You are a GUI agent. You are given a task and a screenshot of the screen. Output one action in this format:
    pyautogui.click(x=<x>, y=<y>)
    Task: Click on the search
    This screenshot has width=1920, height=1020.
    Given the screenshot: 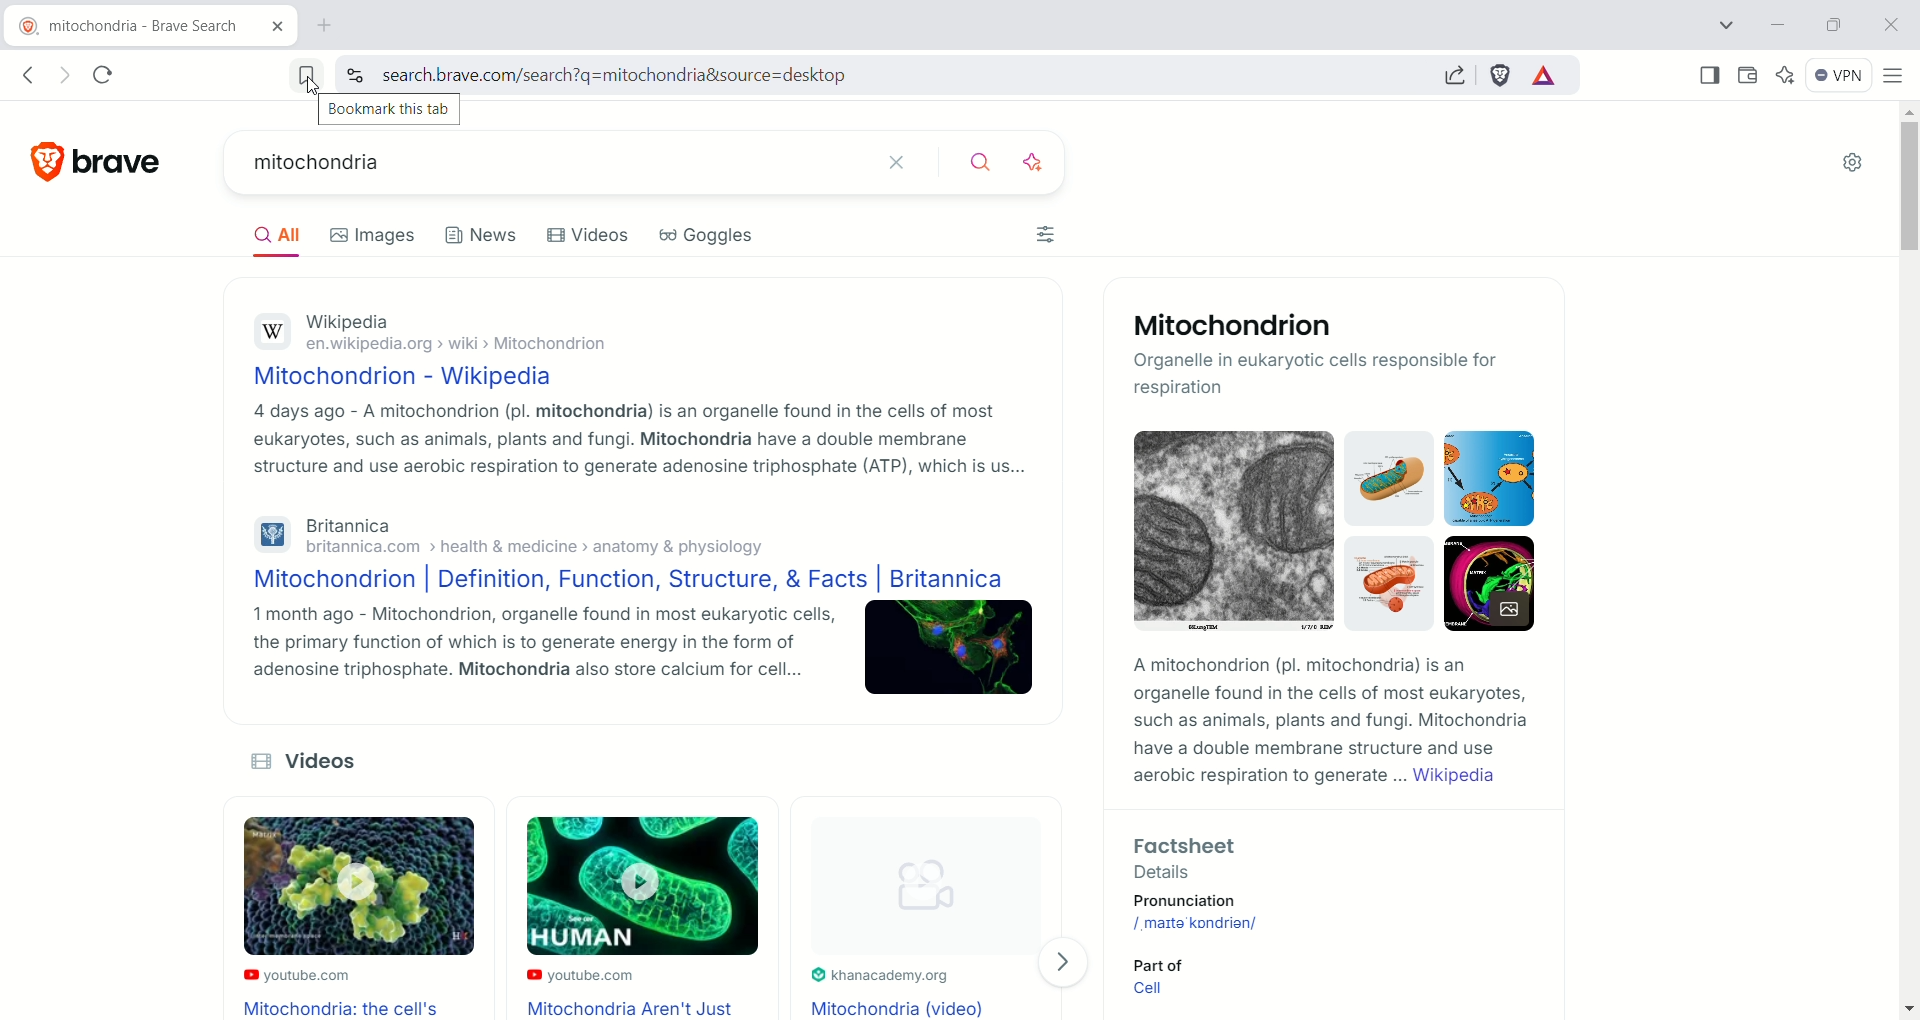 What is the action you would take?
    pyautogui.click(x=970, y=162)
    